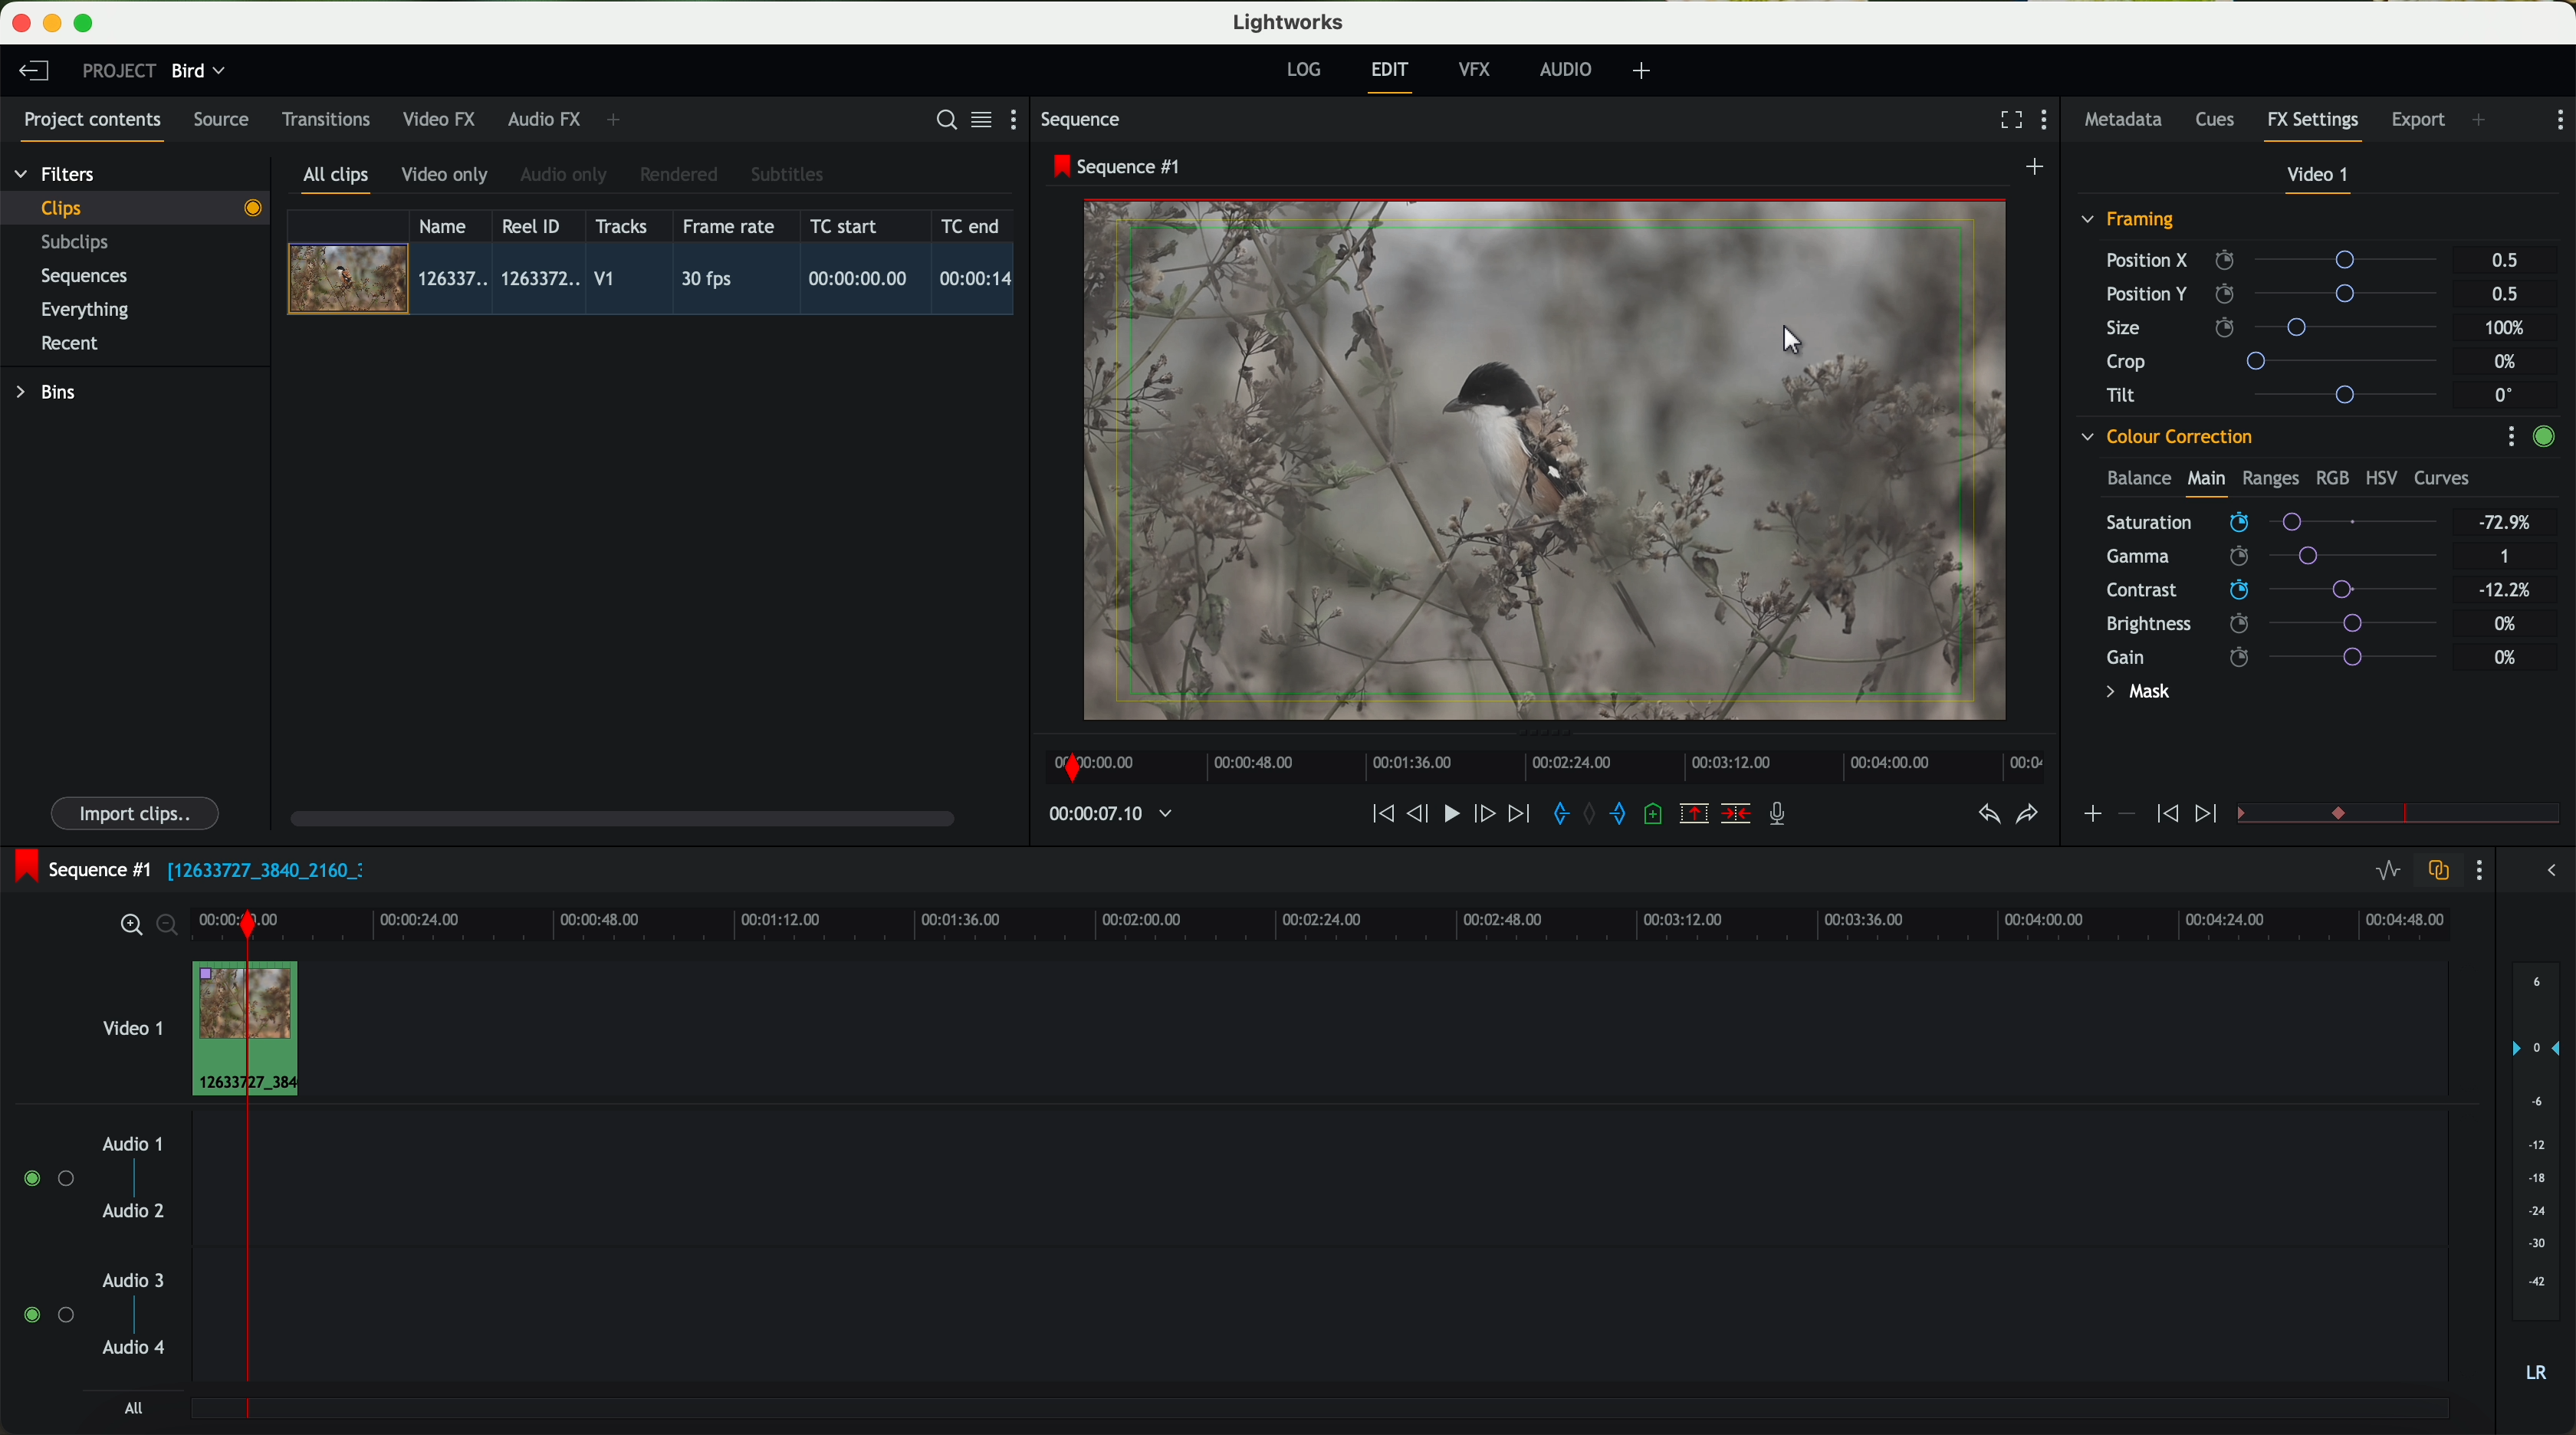 The image size is (2576, 1435). I want to click on project, so click(119, 70).